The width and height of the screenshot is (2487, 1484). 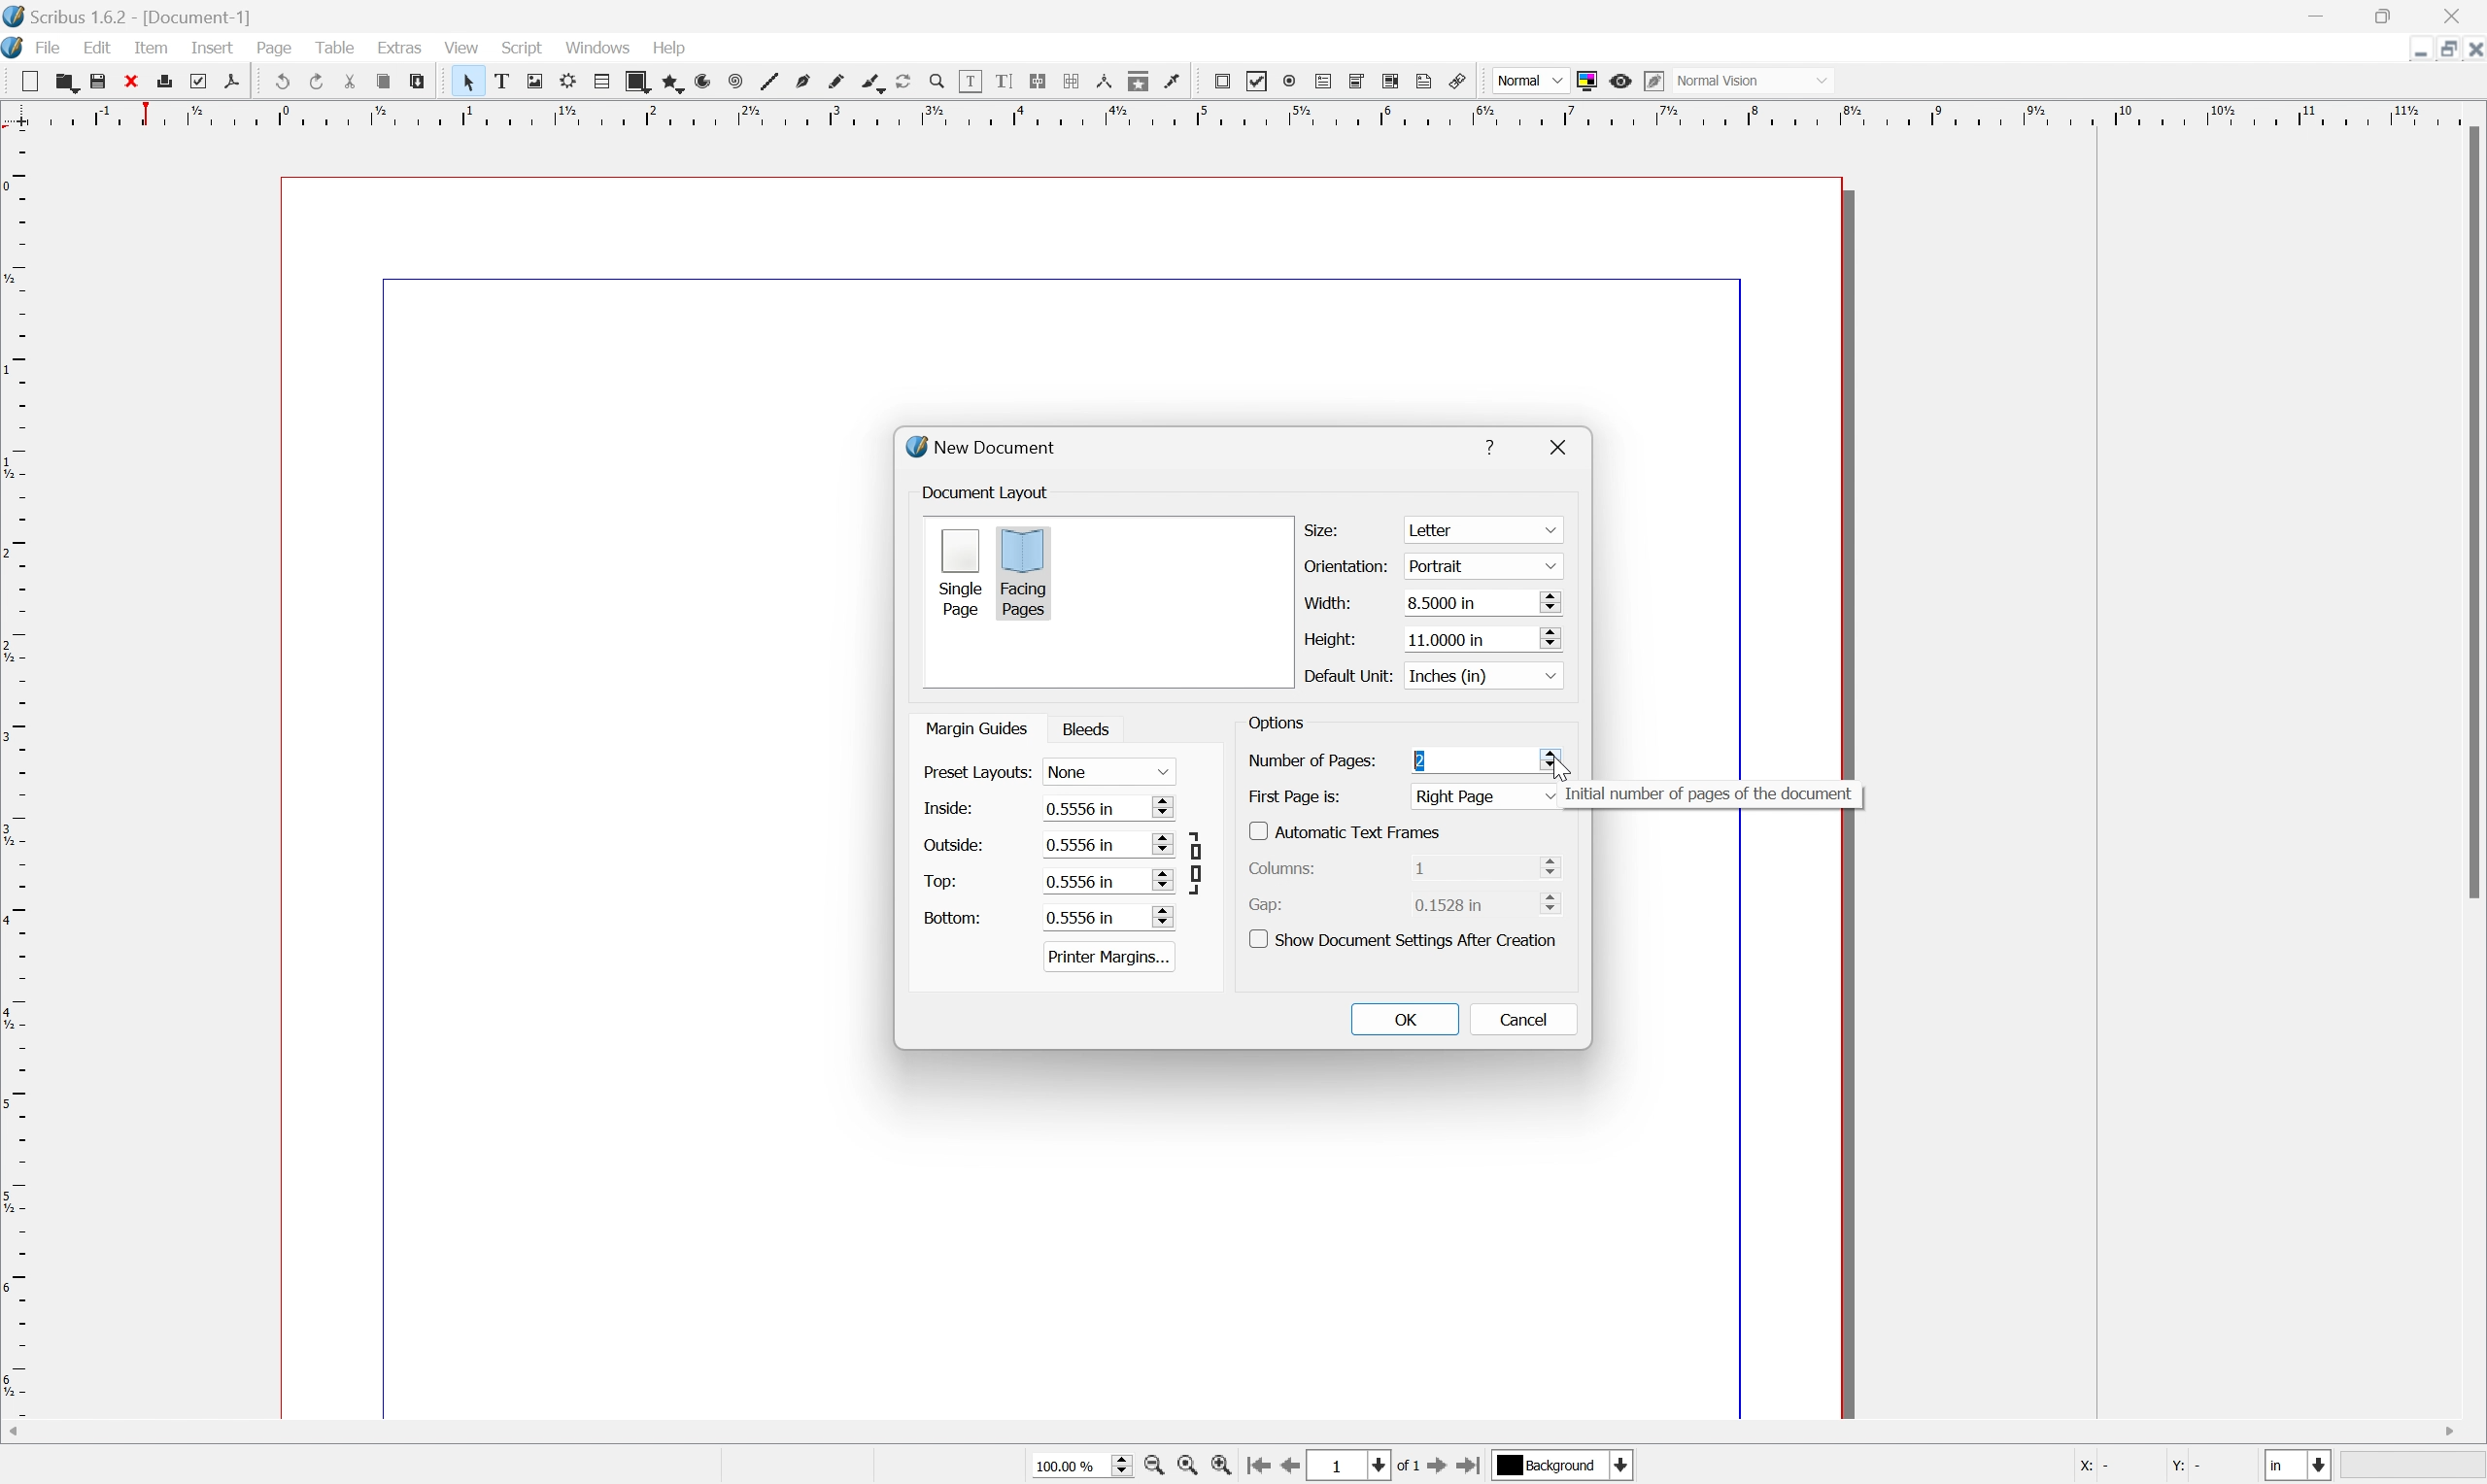 What do you see at coordinates (1565, 446) in the screenshot?
I see `close` at bounding box center [1565, 446].